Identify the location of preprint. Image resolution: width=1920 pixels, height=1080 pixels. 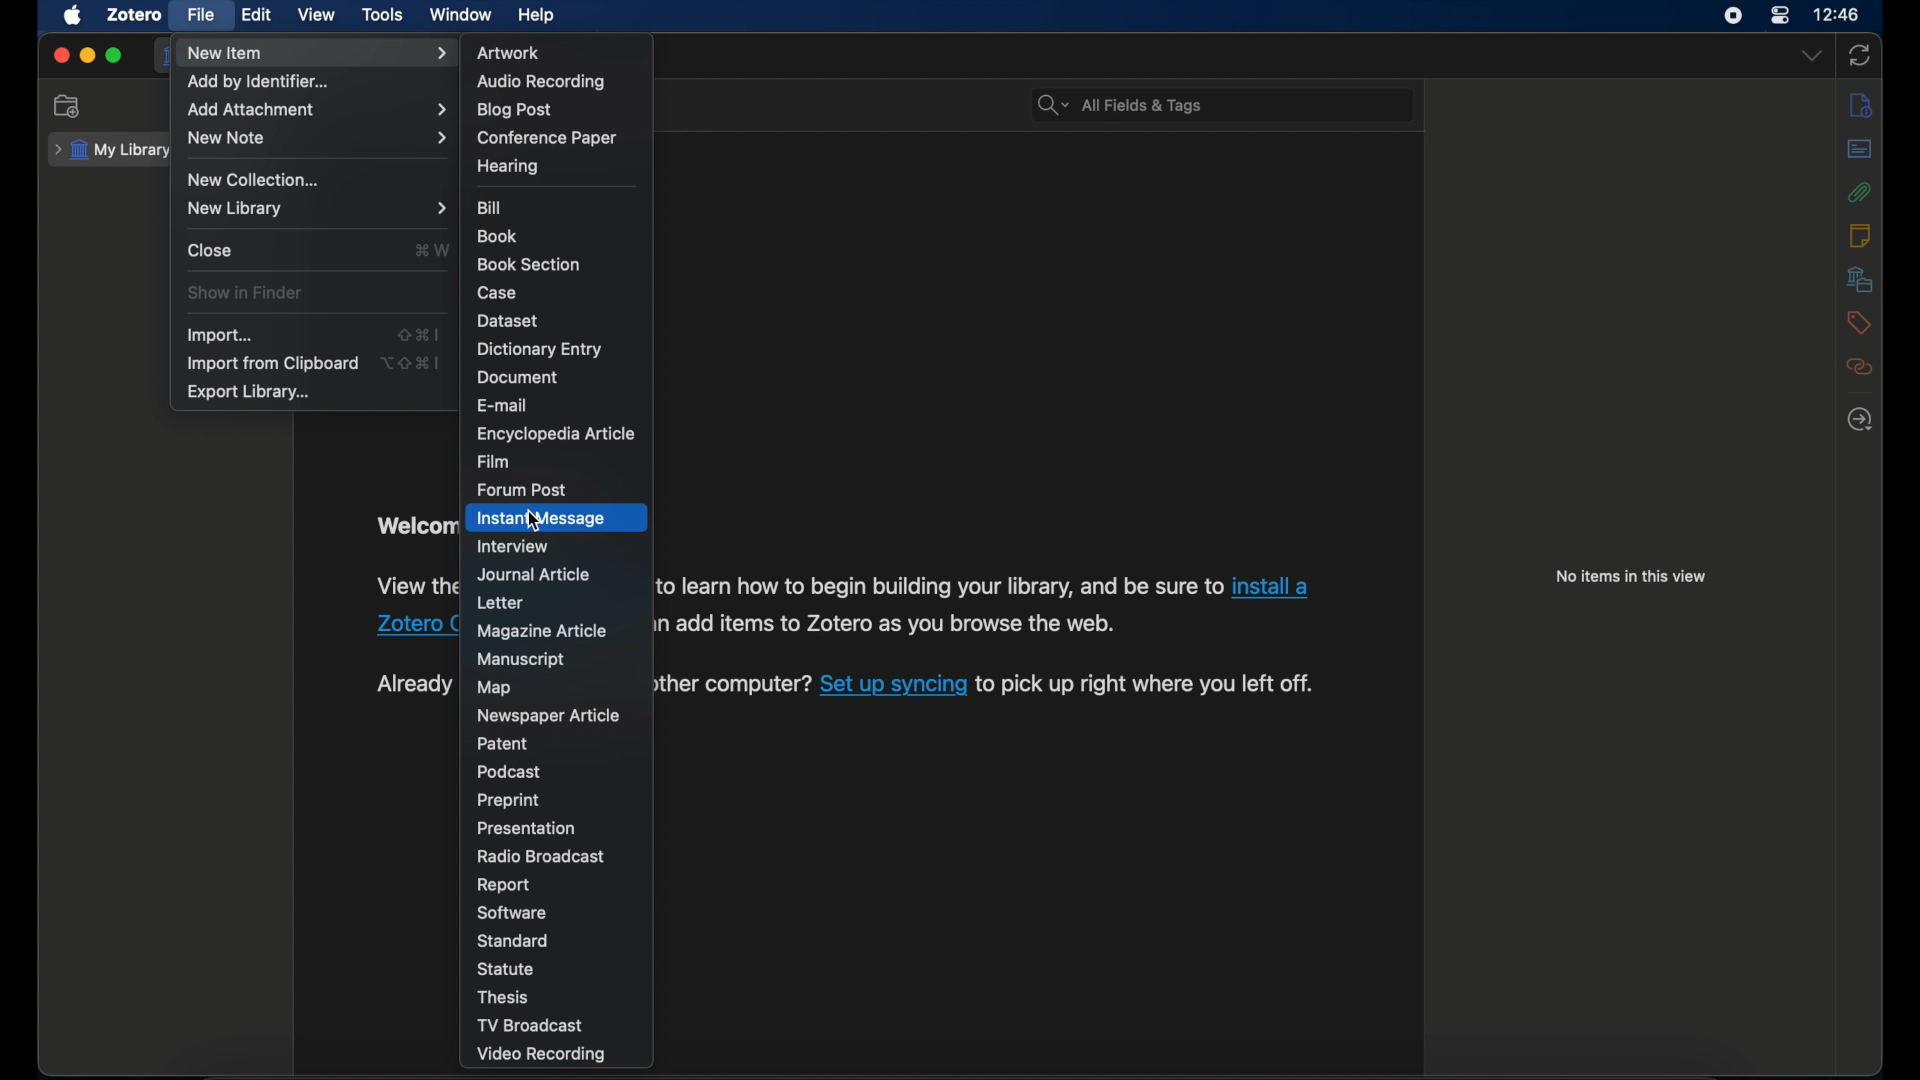
(508, 800).